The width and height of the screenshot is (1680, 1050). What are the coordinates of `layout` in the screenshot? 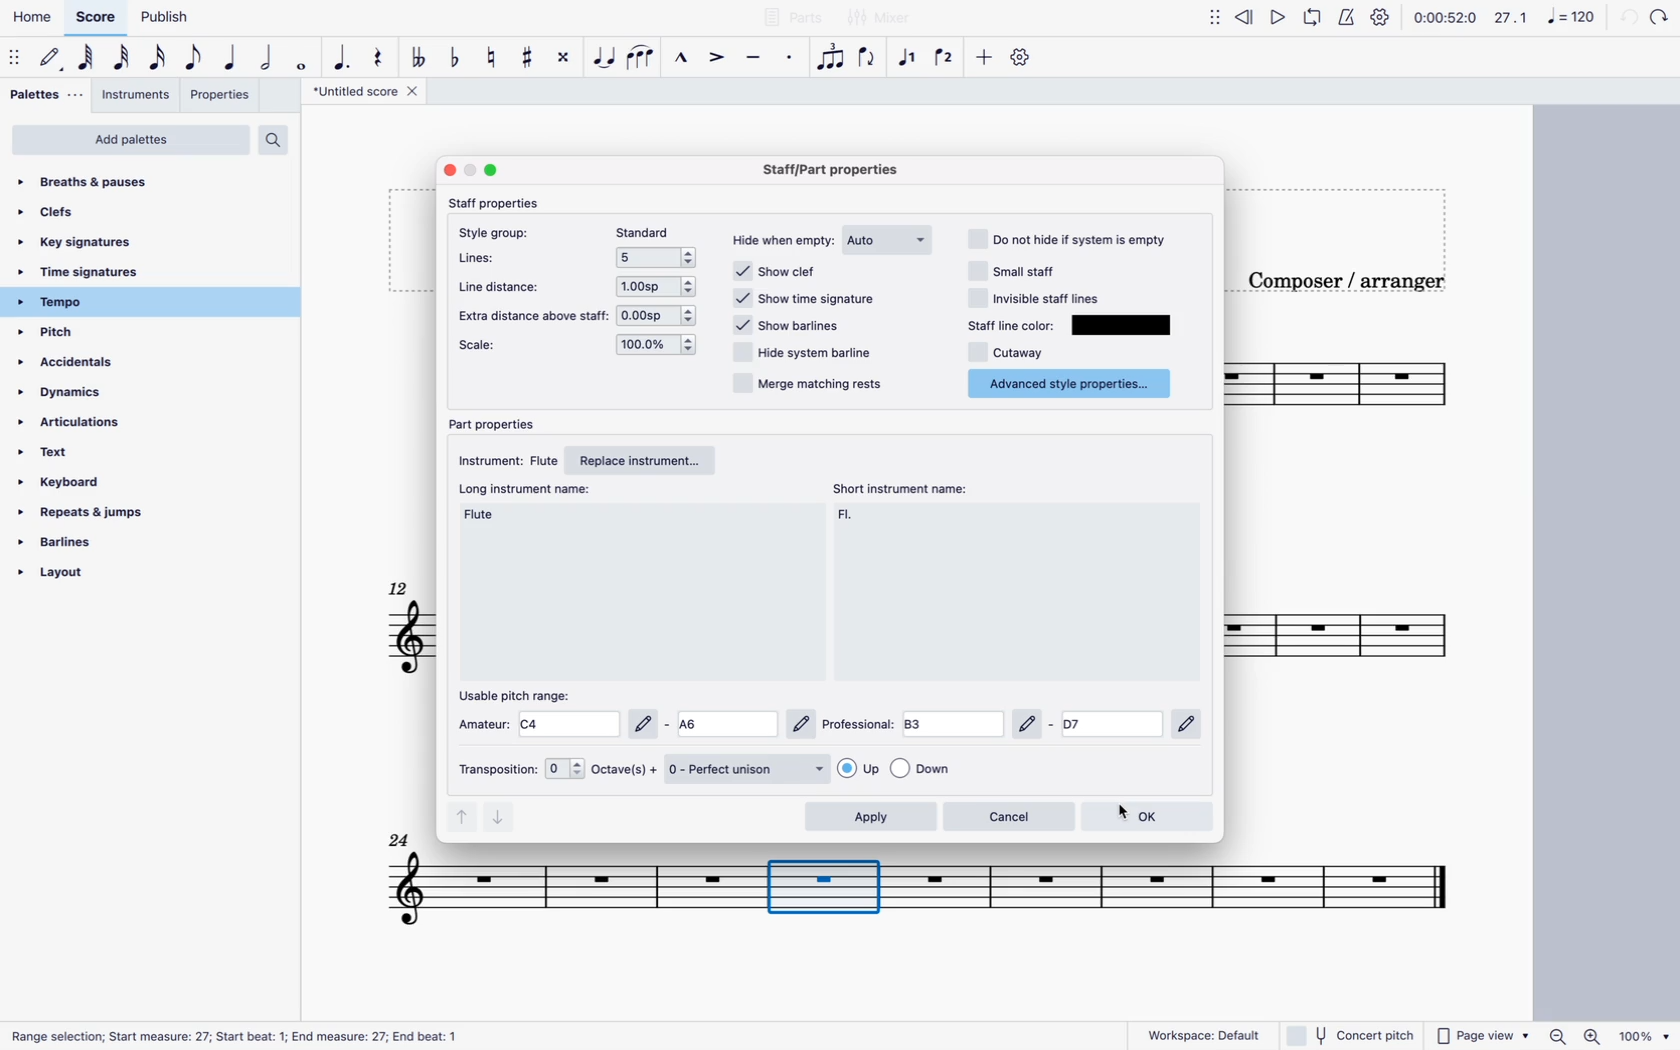 It's located at (137, 573).